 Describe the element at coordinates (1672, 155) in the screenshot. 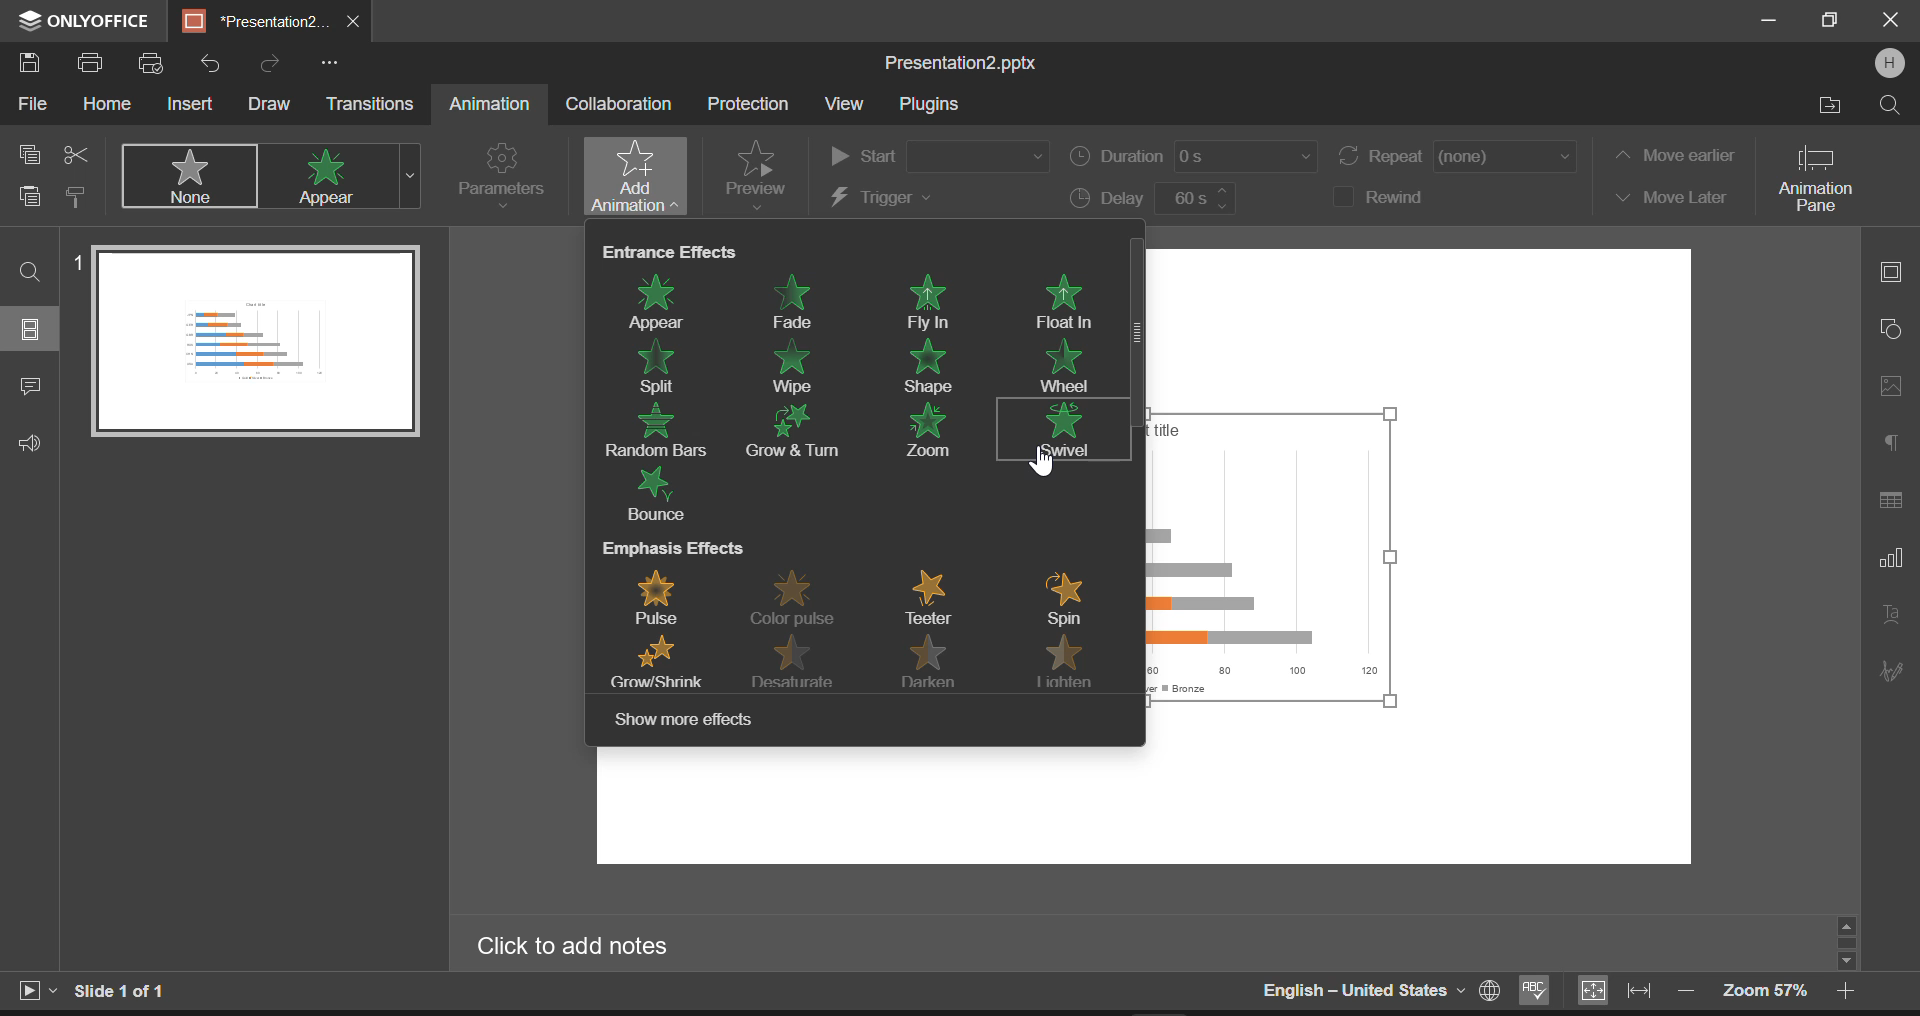

I see `Move earlier` at that location.